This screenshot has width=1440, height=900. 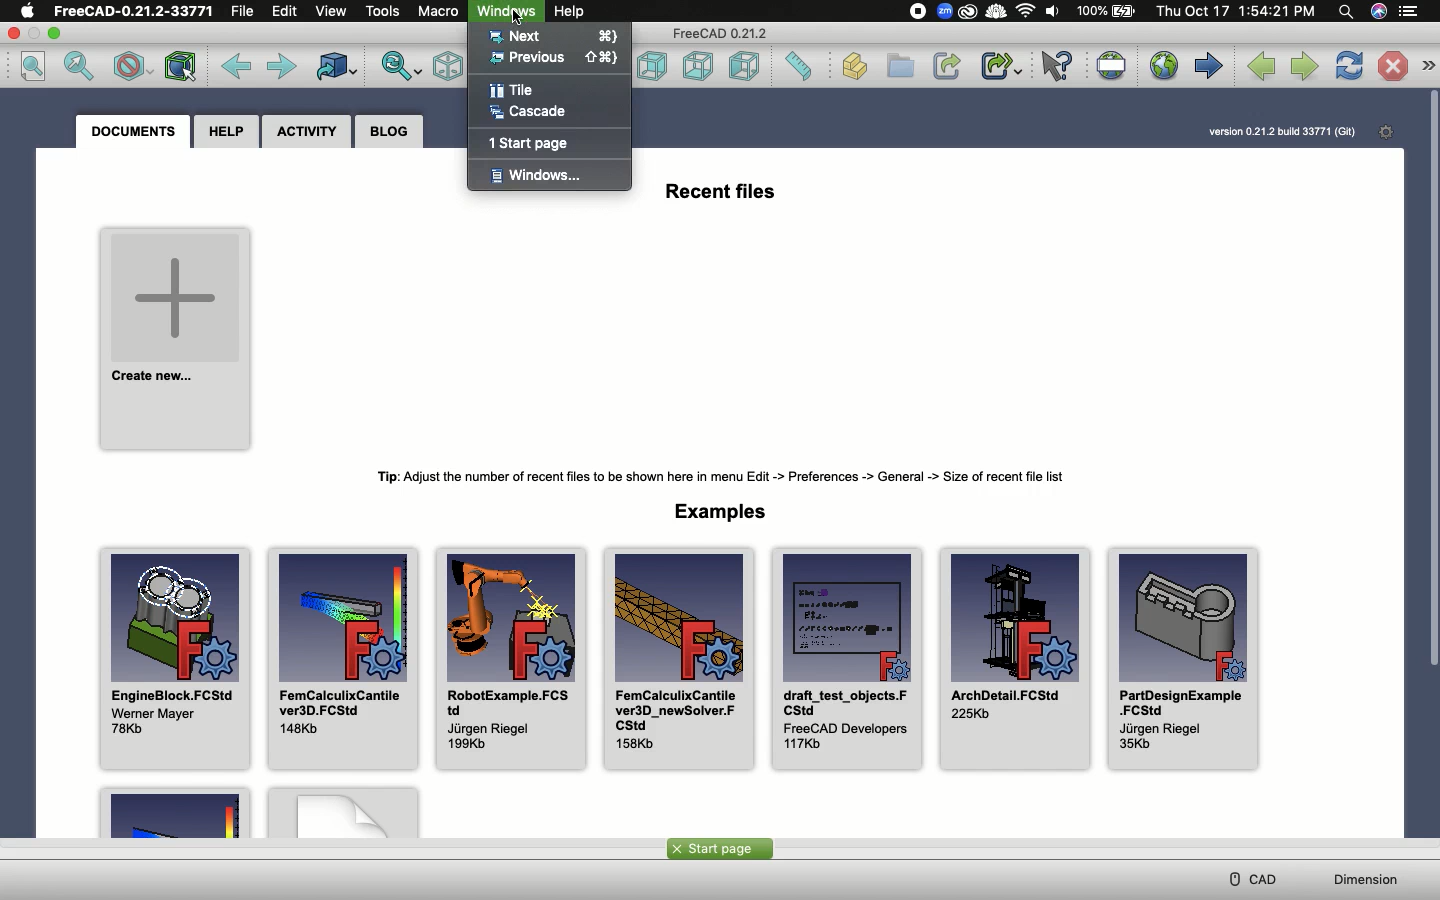 What do you see at coordinates (1428, 66) in the screenshot?
I see `Navigation` at bounding box center [1428, 66].